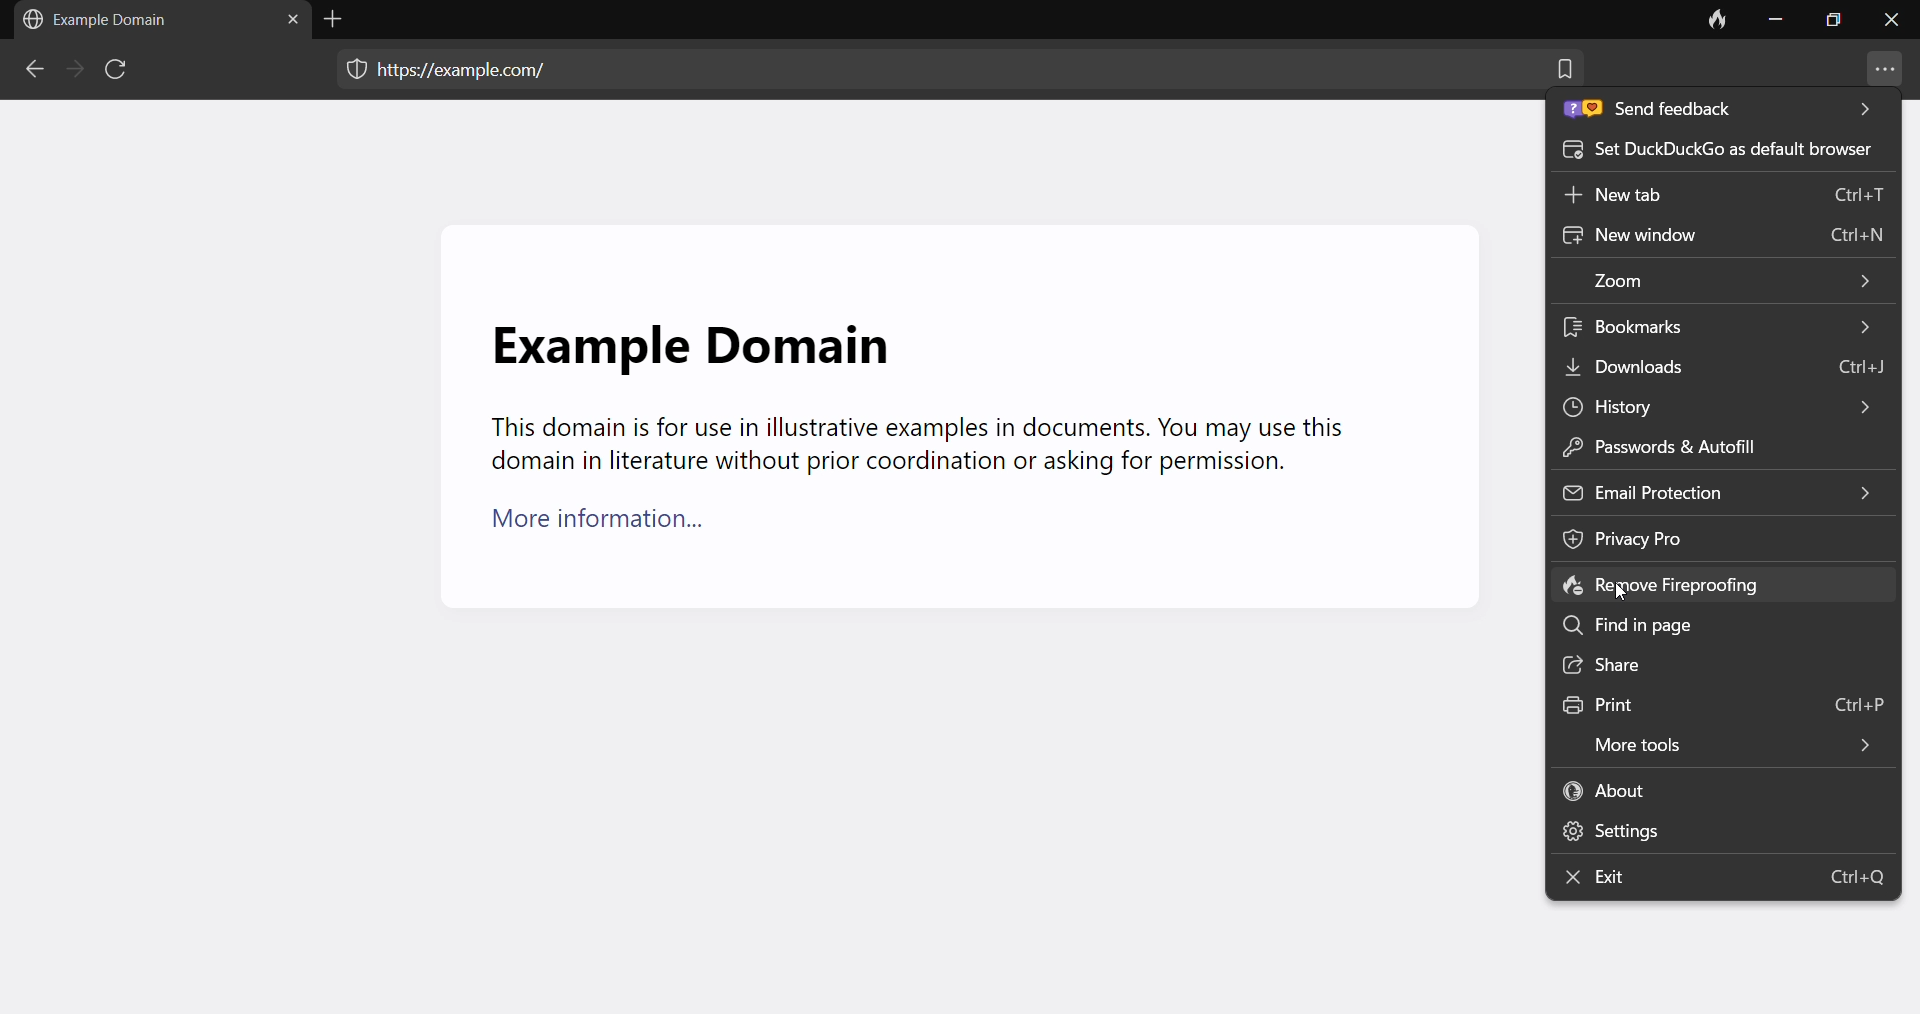  Describe the element at coordinates (1774, 23) in the screenshot. I see `minimize` at that location.